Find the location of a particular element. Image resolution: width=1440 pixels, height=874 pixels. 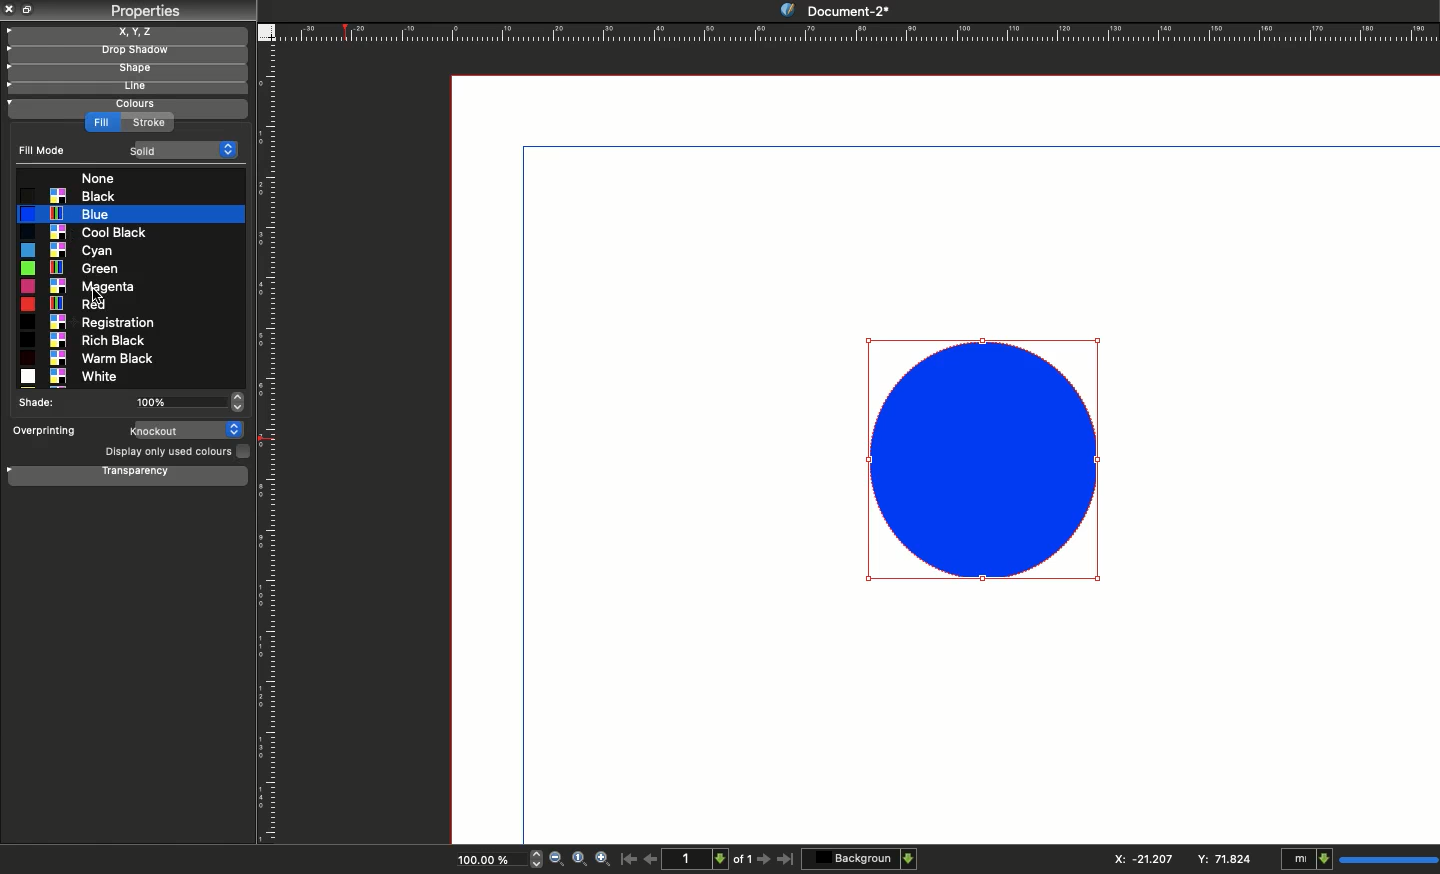

Next page is located at coordinates (766, 860).